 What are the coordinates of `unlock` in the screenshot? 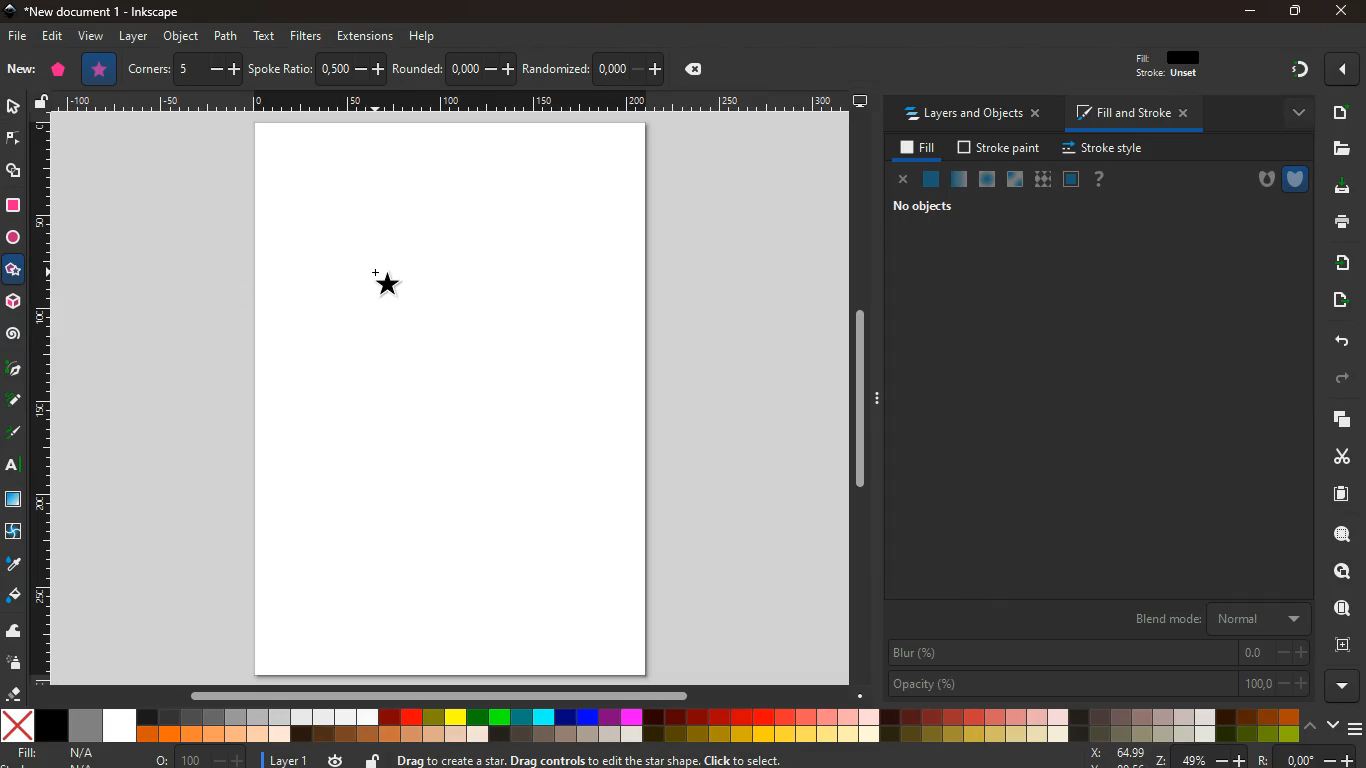 It's located at (44, 103).